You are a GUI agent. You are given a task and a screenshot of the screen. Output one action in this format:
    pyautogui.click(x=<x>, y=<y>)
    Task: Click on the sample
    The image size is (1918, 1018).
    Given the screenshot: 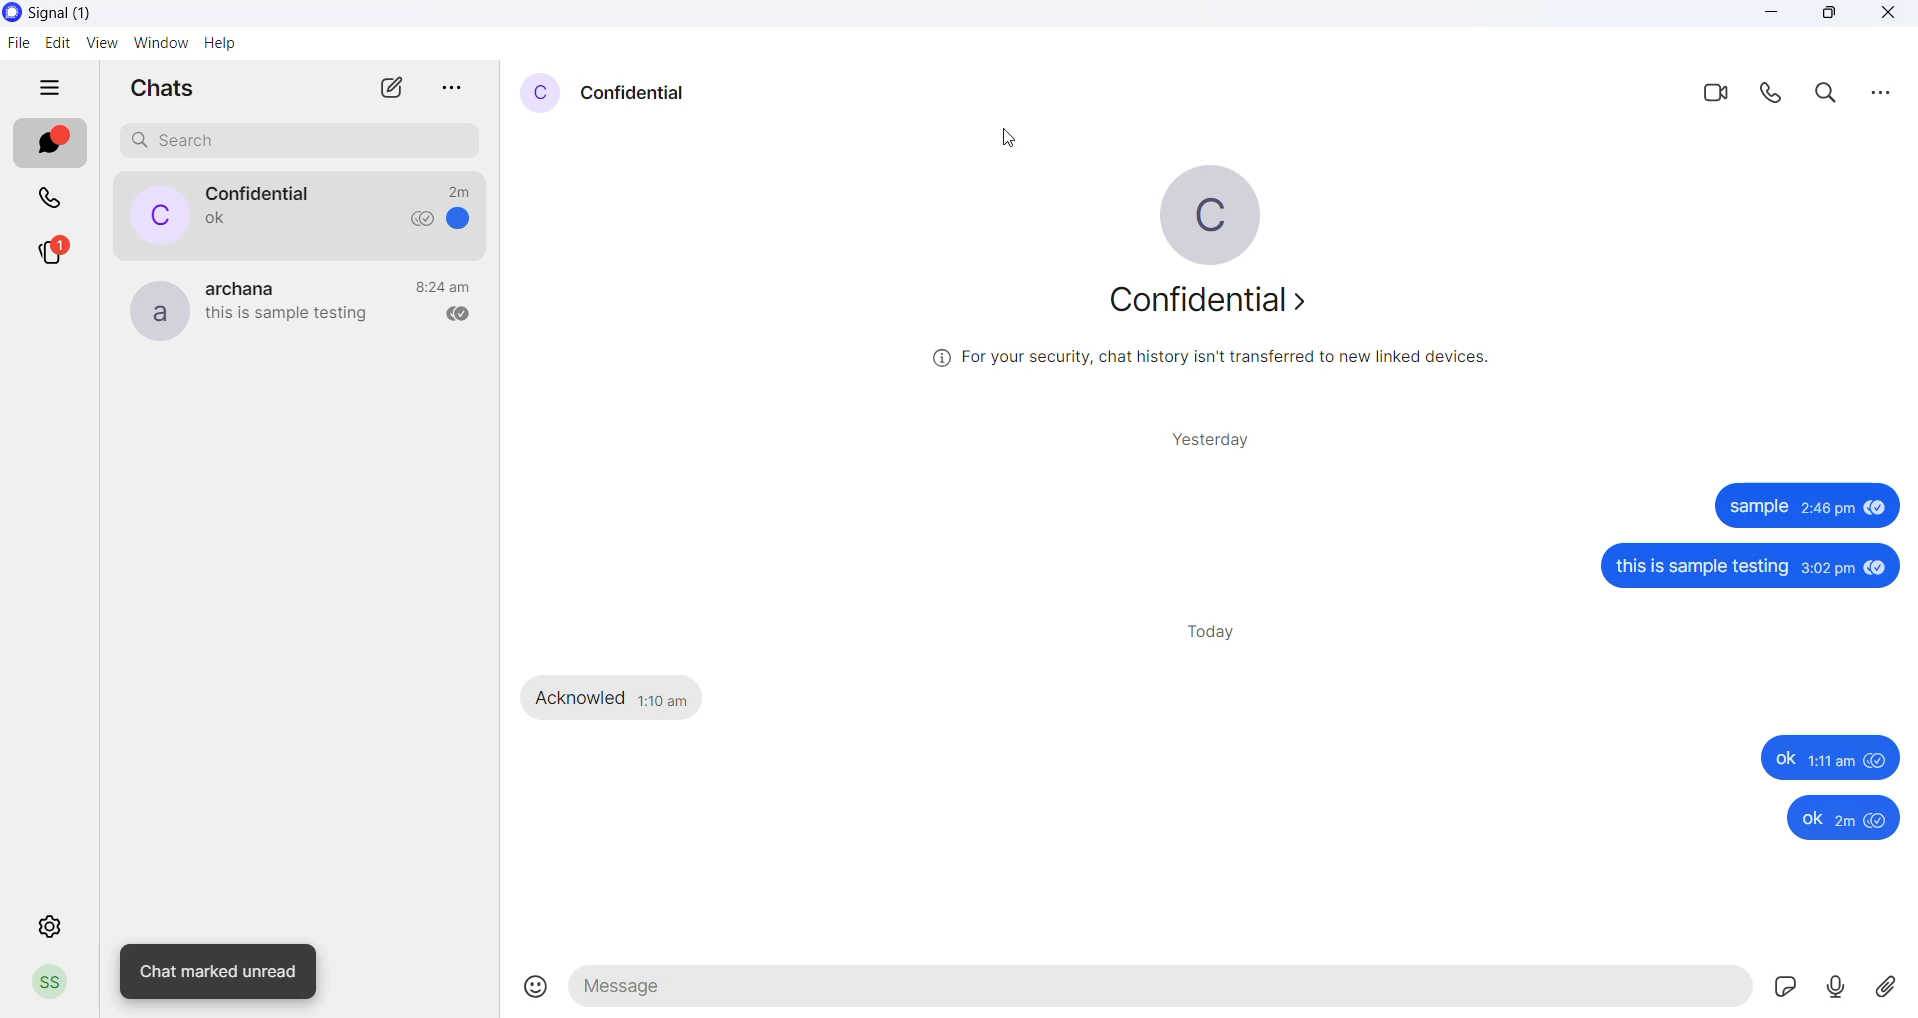 What is the action you would take?
    pyautogui.click(x=1810, y=508)
    